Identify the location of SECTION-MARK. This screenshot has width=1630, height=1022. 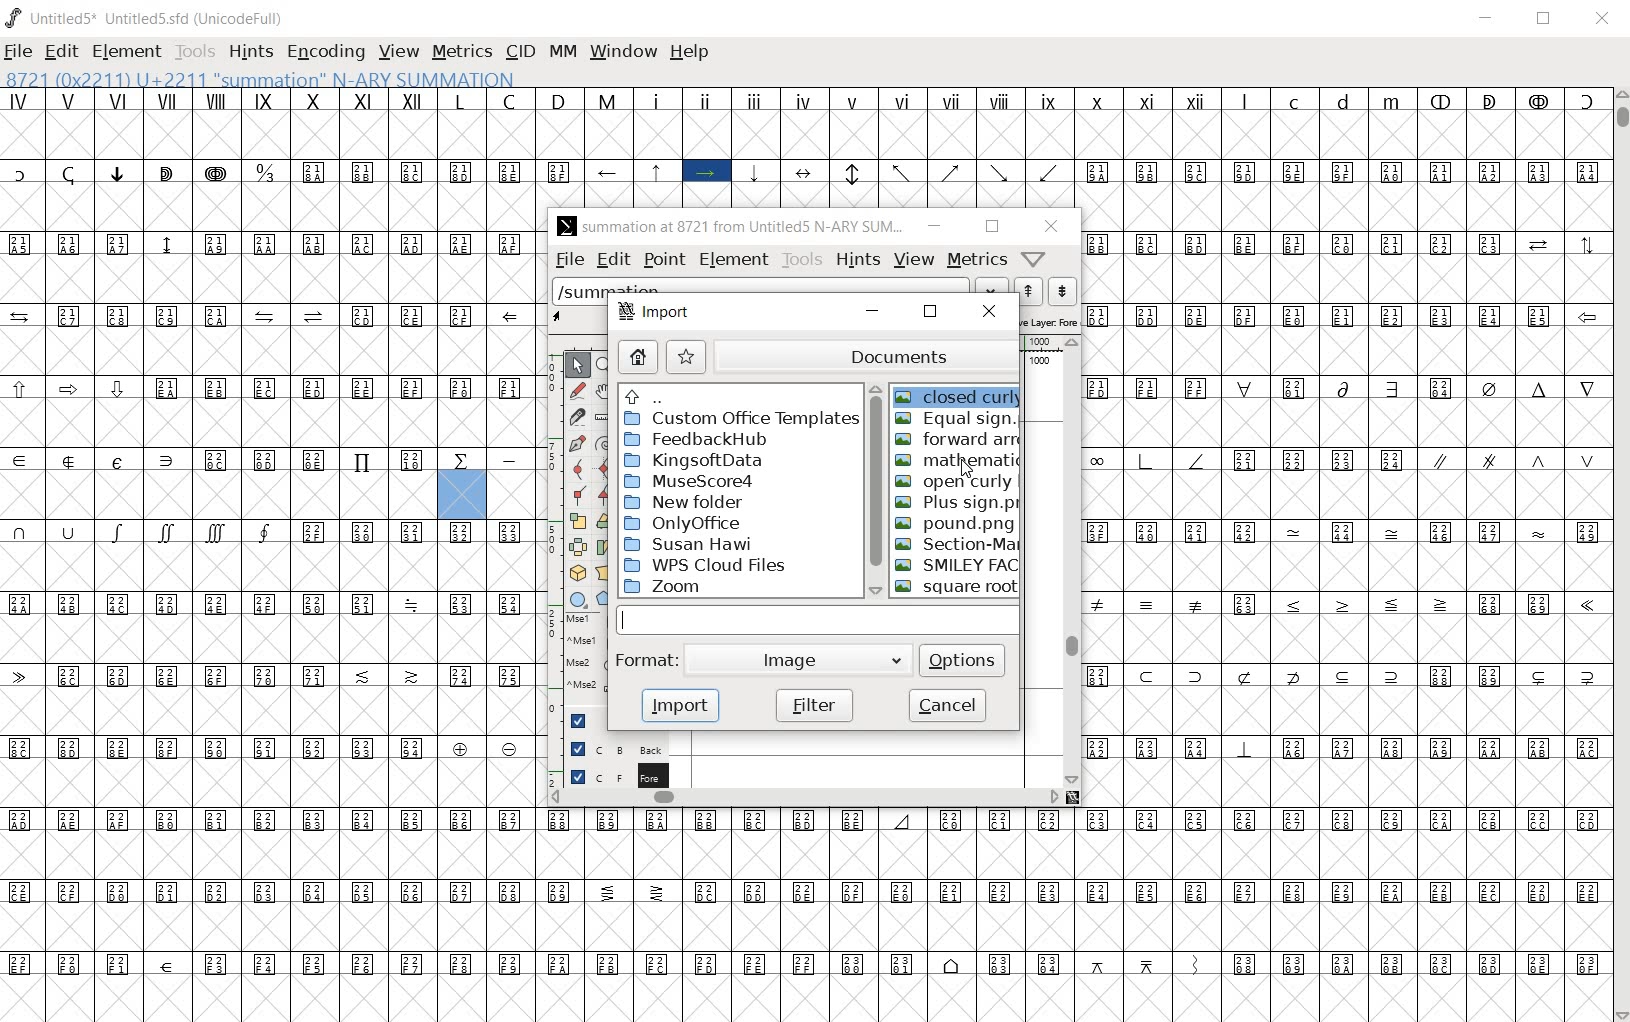
(956, 543).